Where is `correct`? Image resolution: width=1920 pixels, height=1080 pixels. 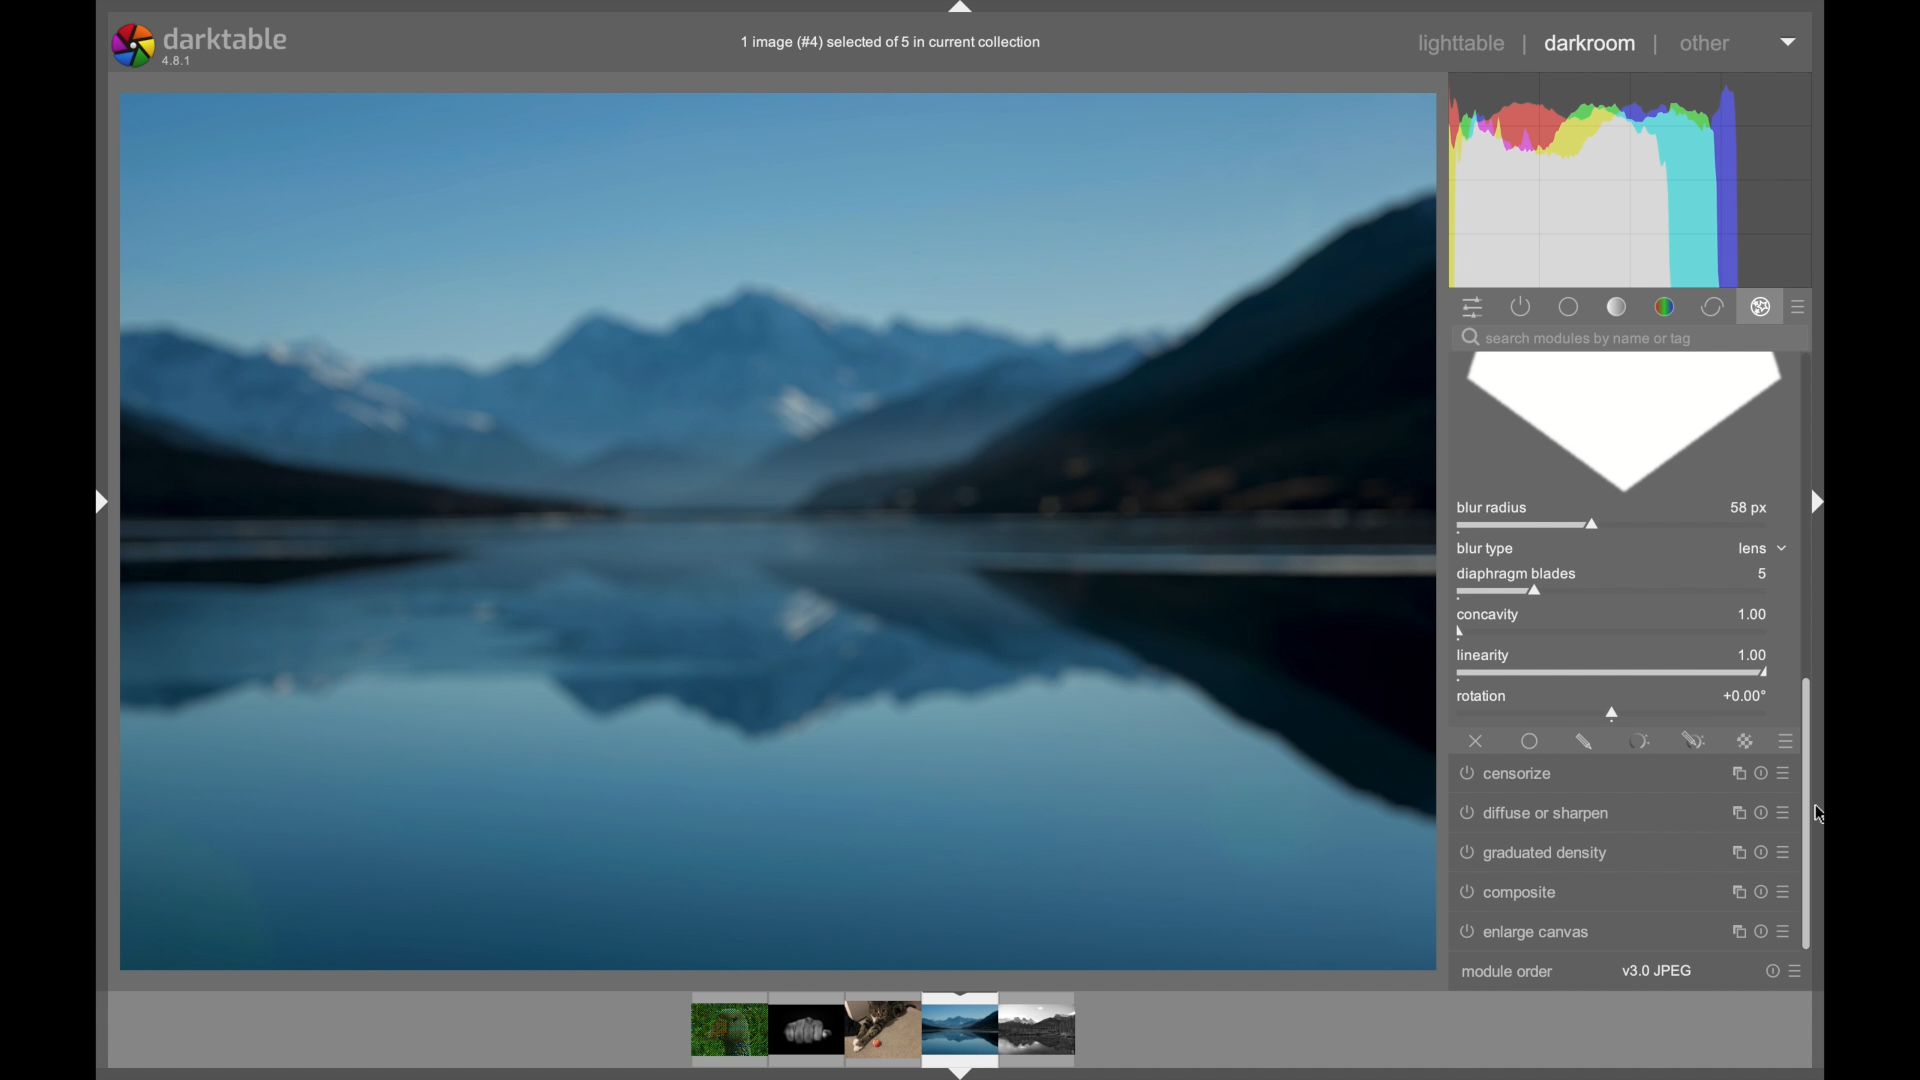
correct is located at coordinates (1711, 307).